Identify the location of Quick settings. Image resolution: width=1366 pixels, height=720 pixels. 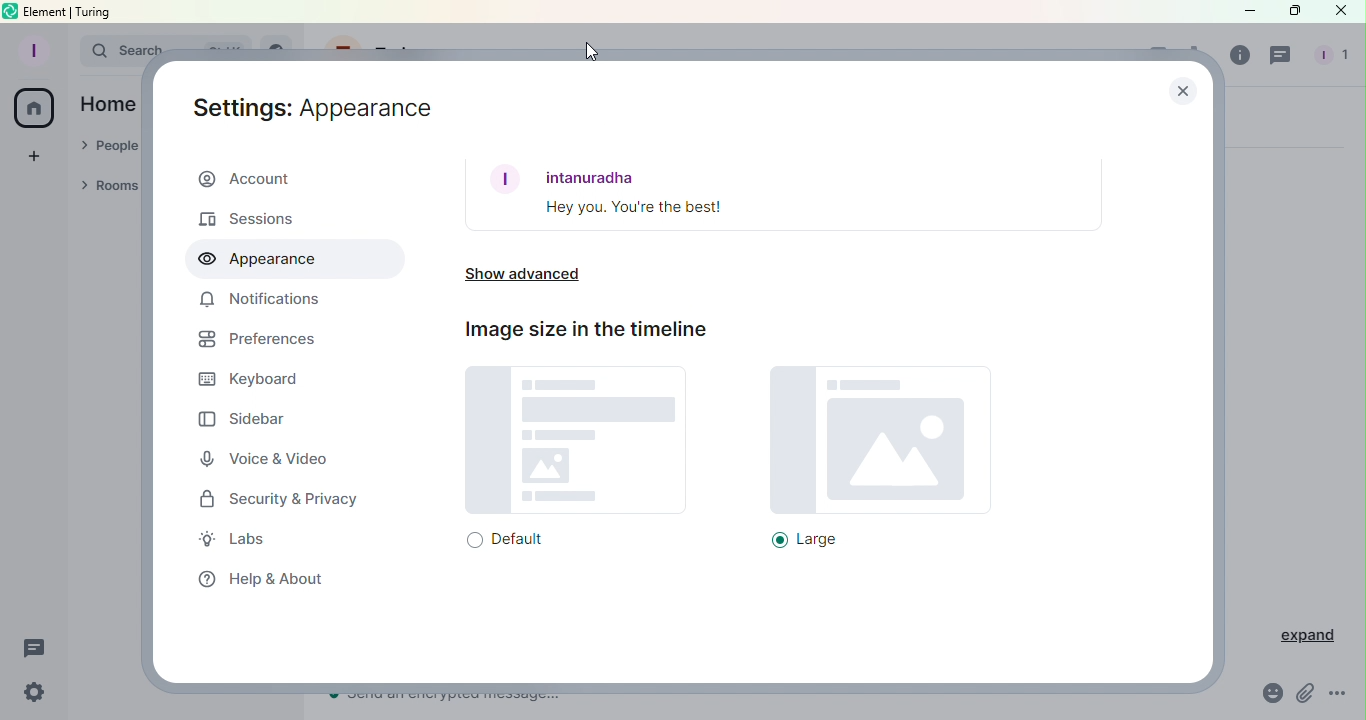
(29, 695).